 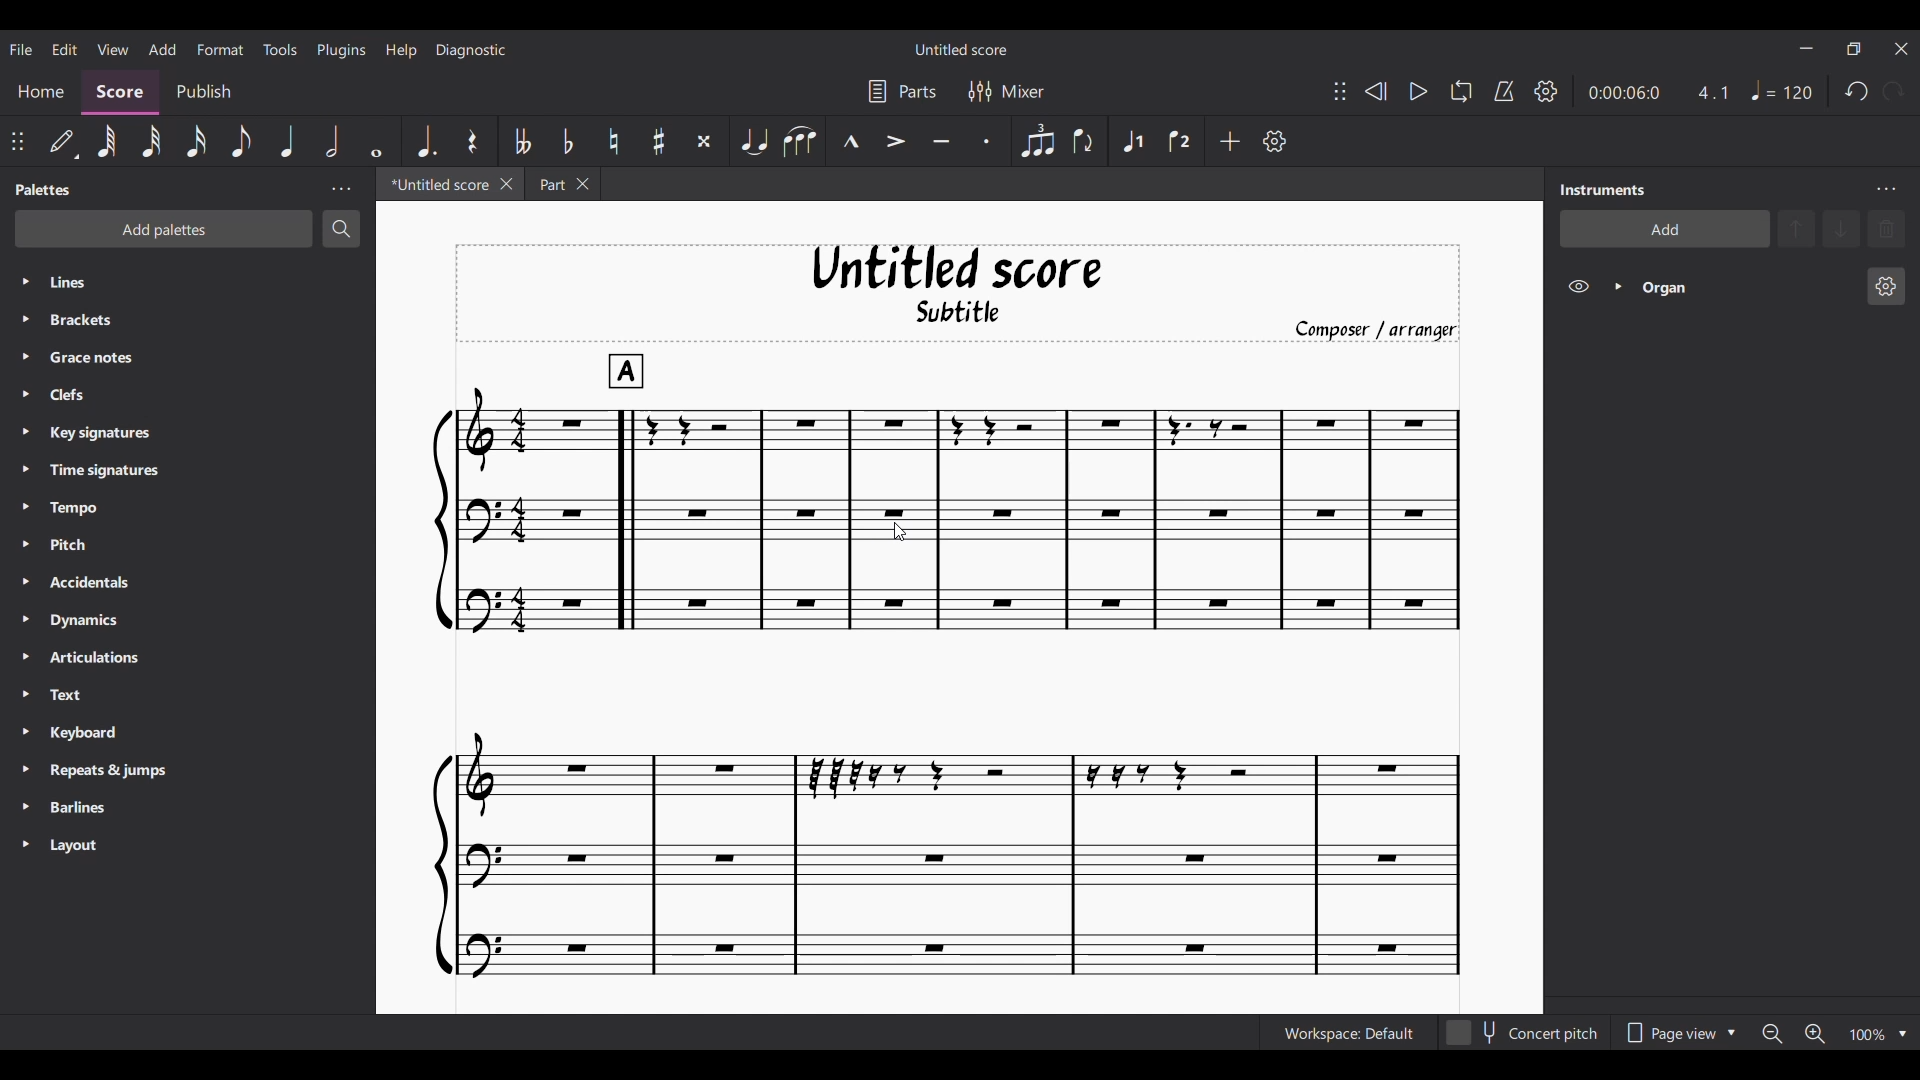 I want to click on Half note, so click(x=333, y=141).